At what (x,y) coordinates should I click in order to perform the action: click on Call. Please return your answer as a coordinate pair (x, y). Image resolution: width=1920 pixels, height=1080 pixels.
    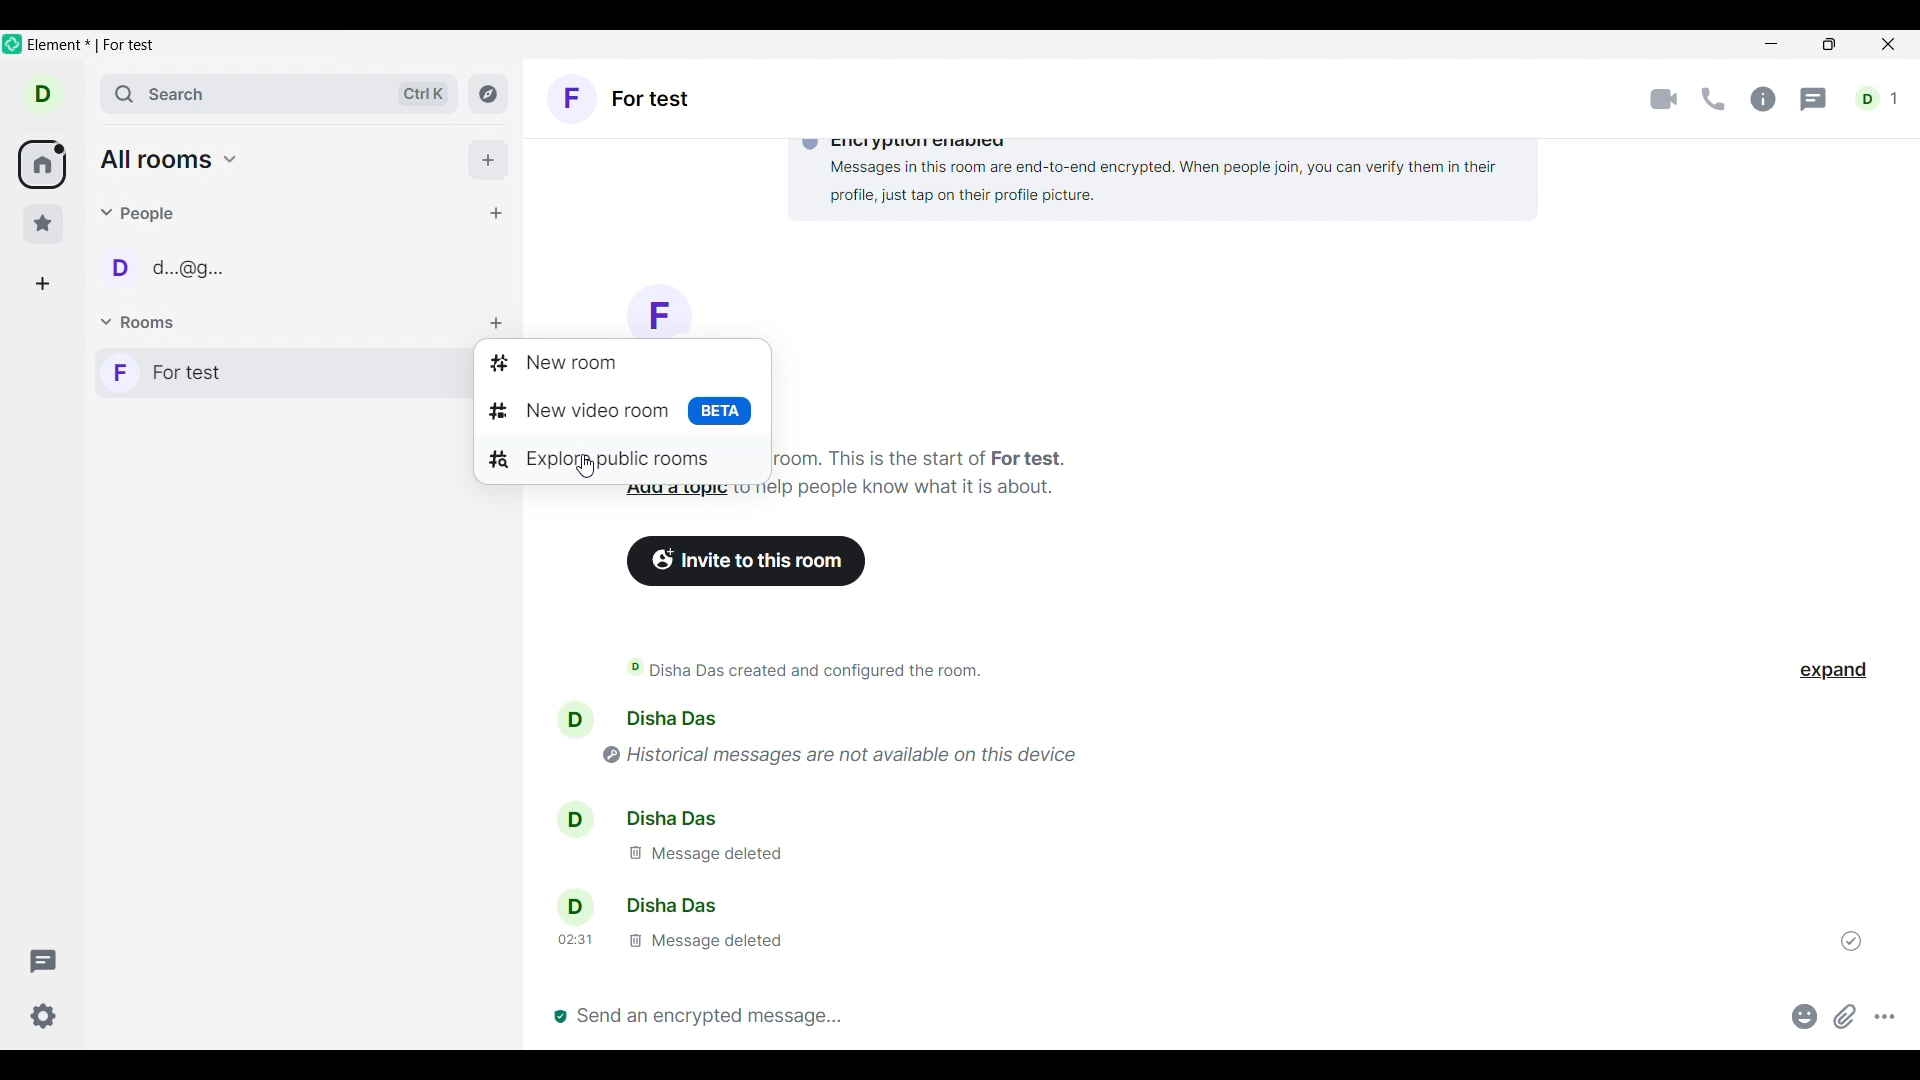
    Looking at the image, I should click on (1714, 99).